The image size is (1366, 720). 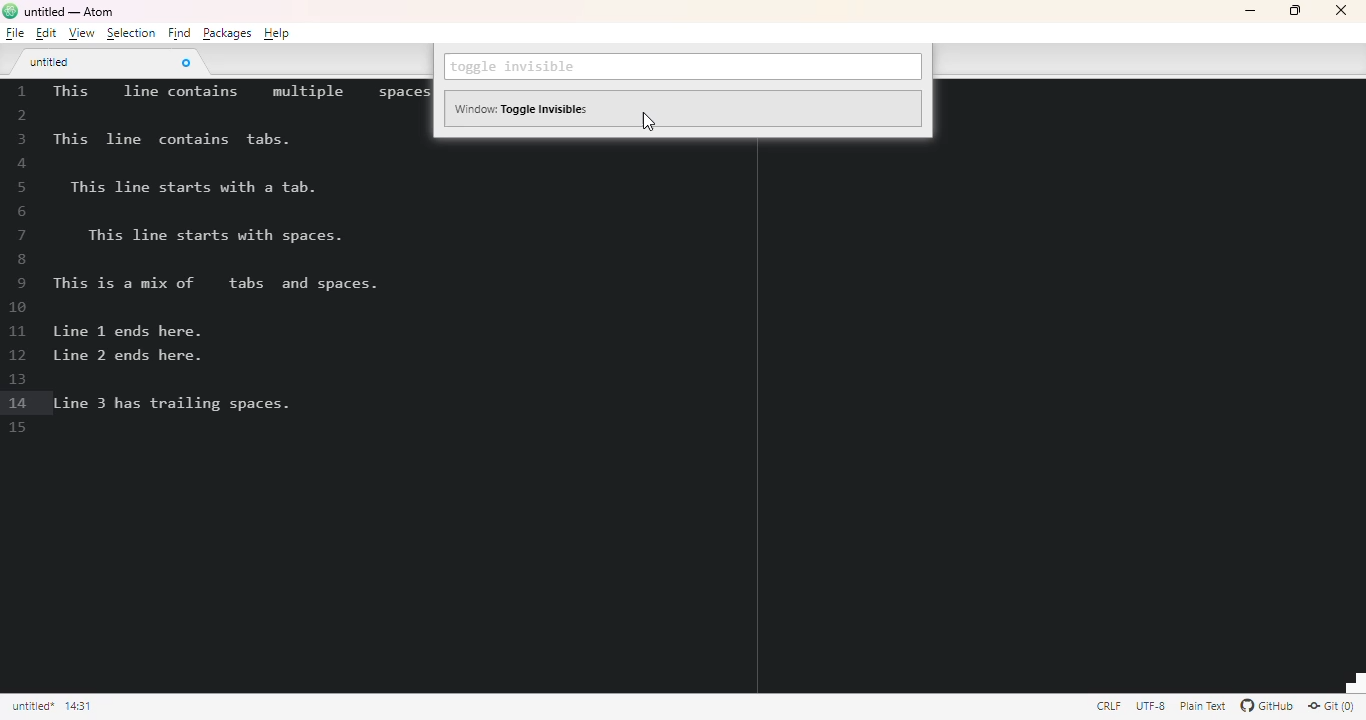 What do you see at coordinates (517, 67) in the screenshot?
I see `toggle invisible` at bounding box center [517, 67].